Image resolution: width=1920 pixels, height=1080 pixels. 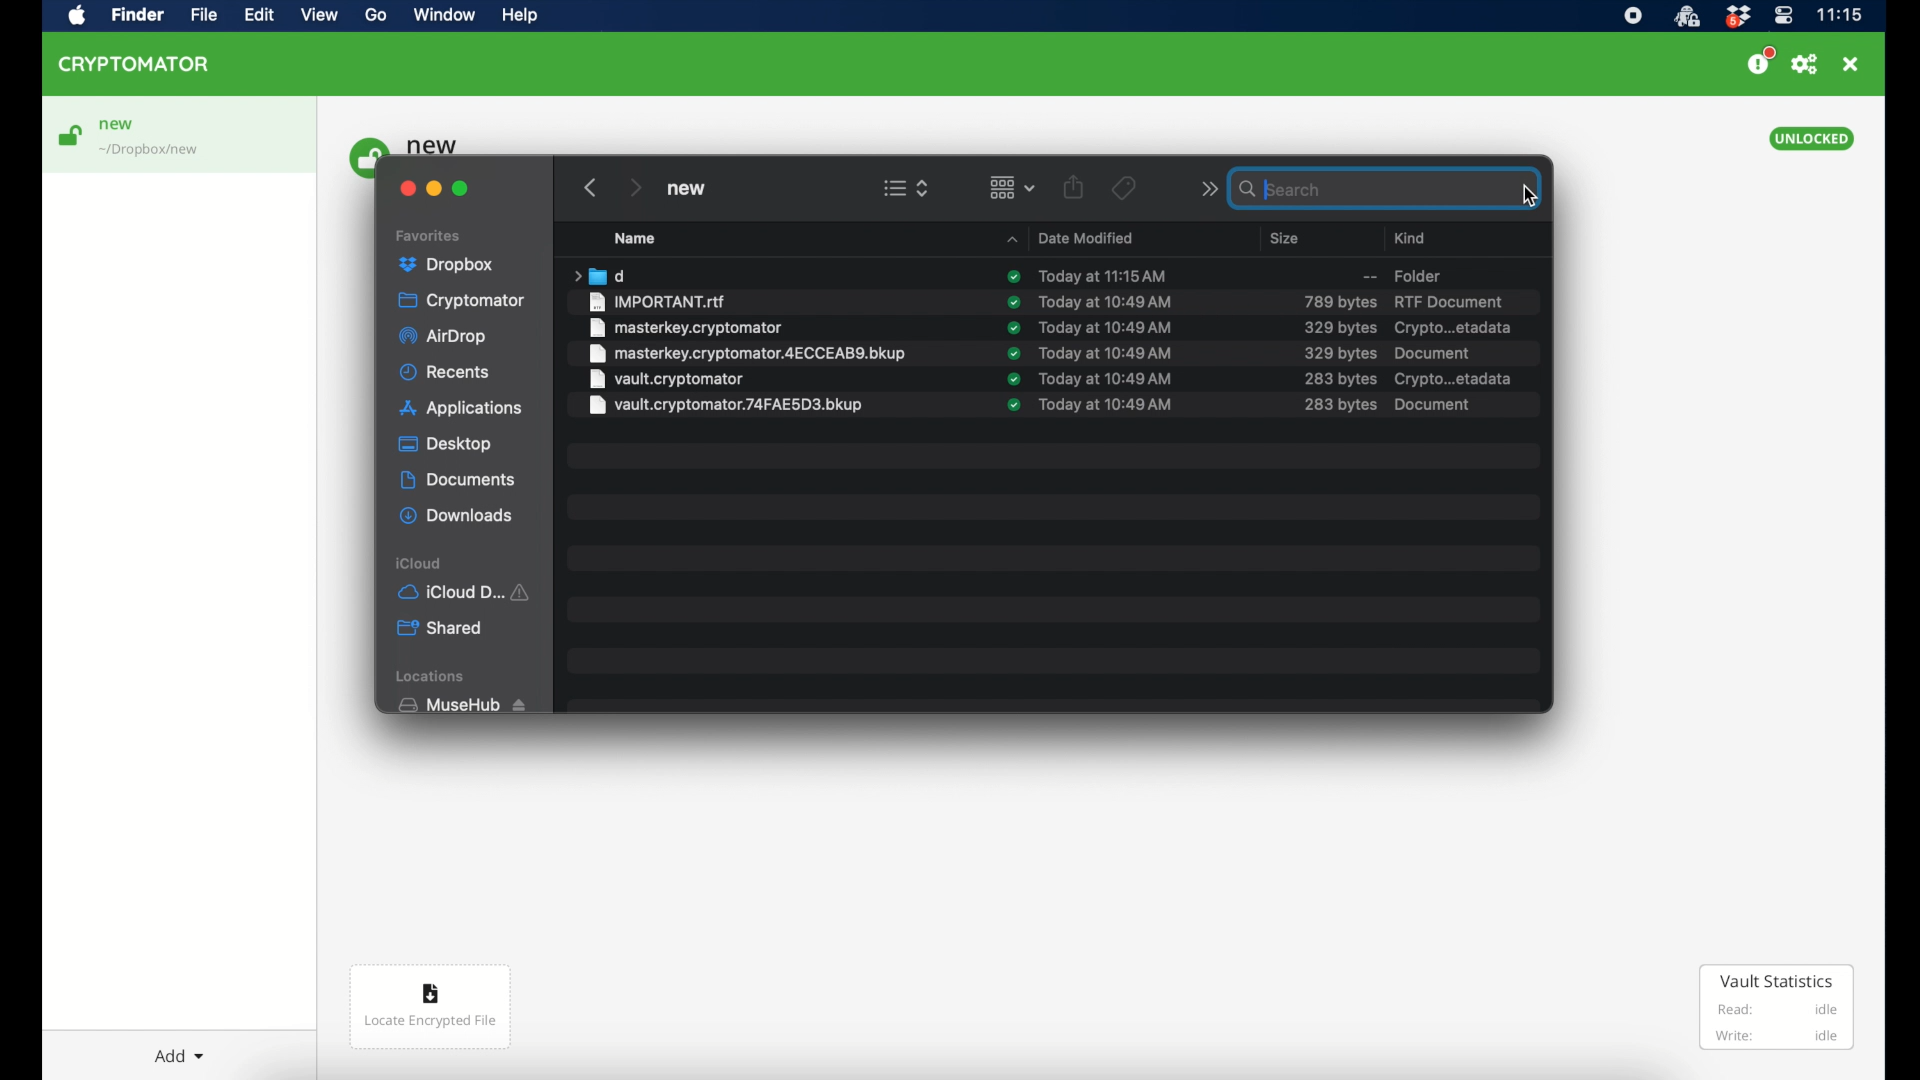 I want to click on help, so click(x=519, y=15).